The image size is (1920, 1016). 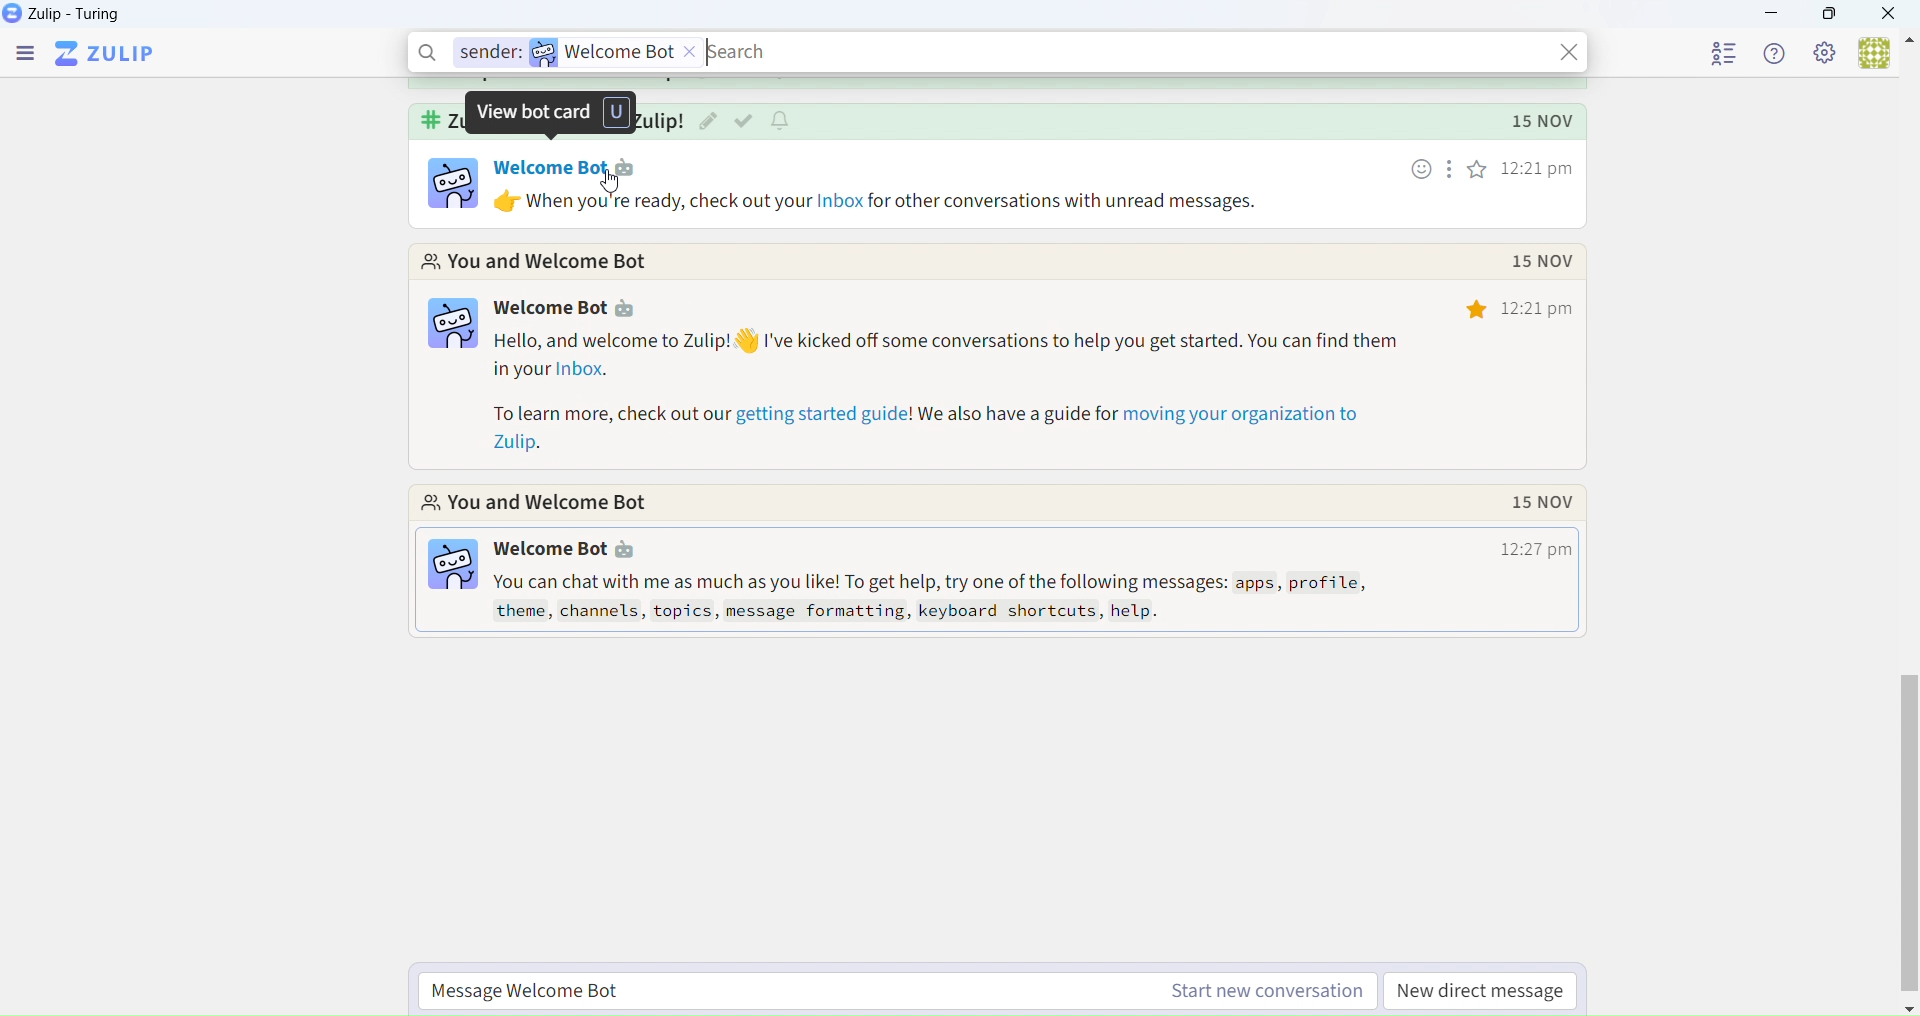 What do you see at coordinates (784, 122) in the screenshot?
I see `notification` at bounding box center [784, 122].